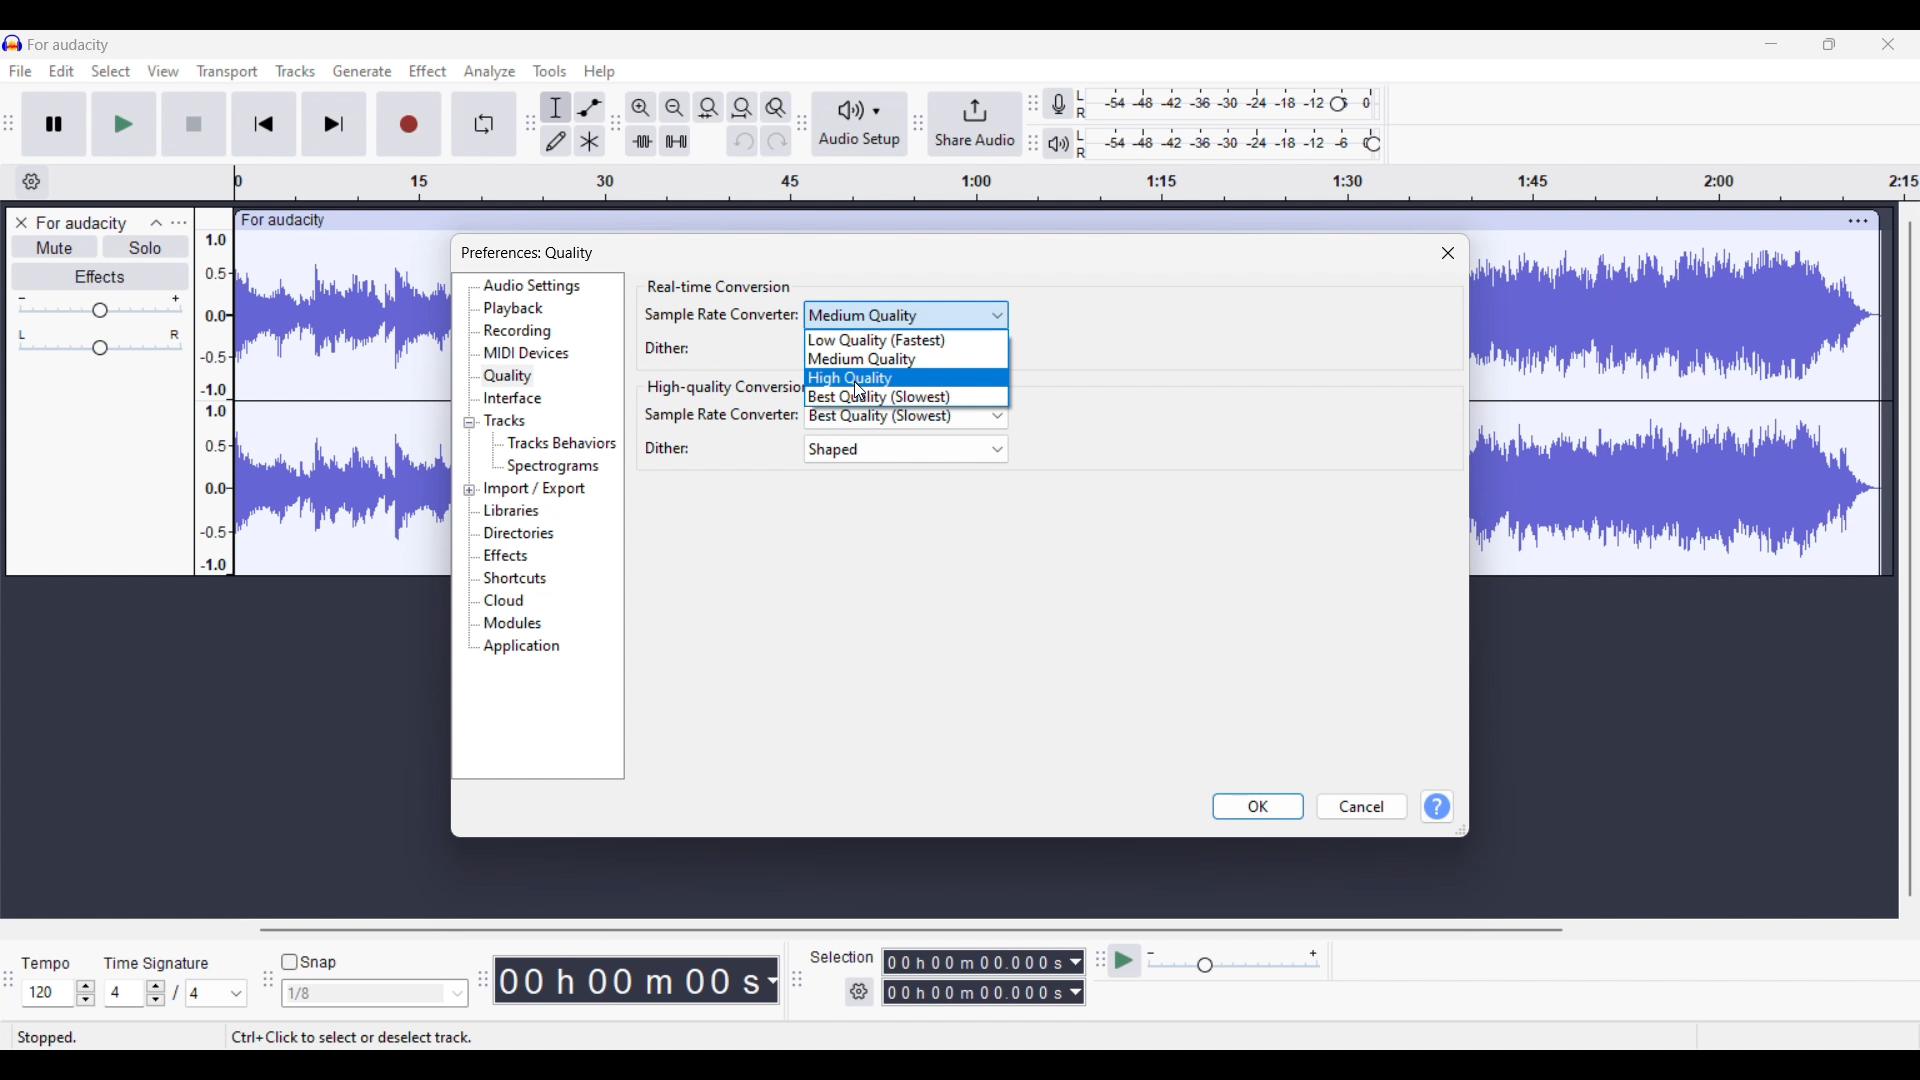 The width and height of the screenshot is (1920, 1080). Describe the element at coordinates (599, 73) in the screenshot. I see `Help menu` at that location.